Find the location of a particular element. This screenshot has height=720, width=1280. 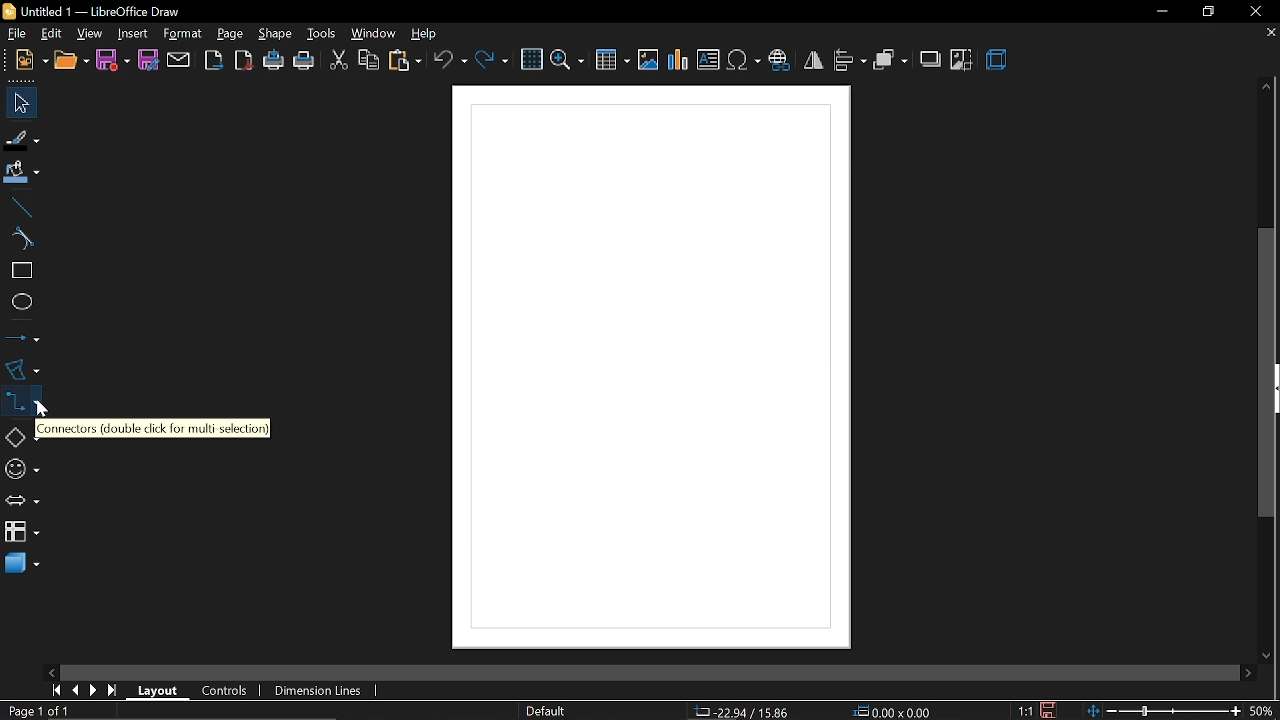

paste is located at coordinates (404, 61).